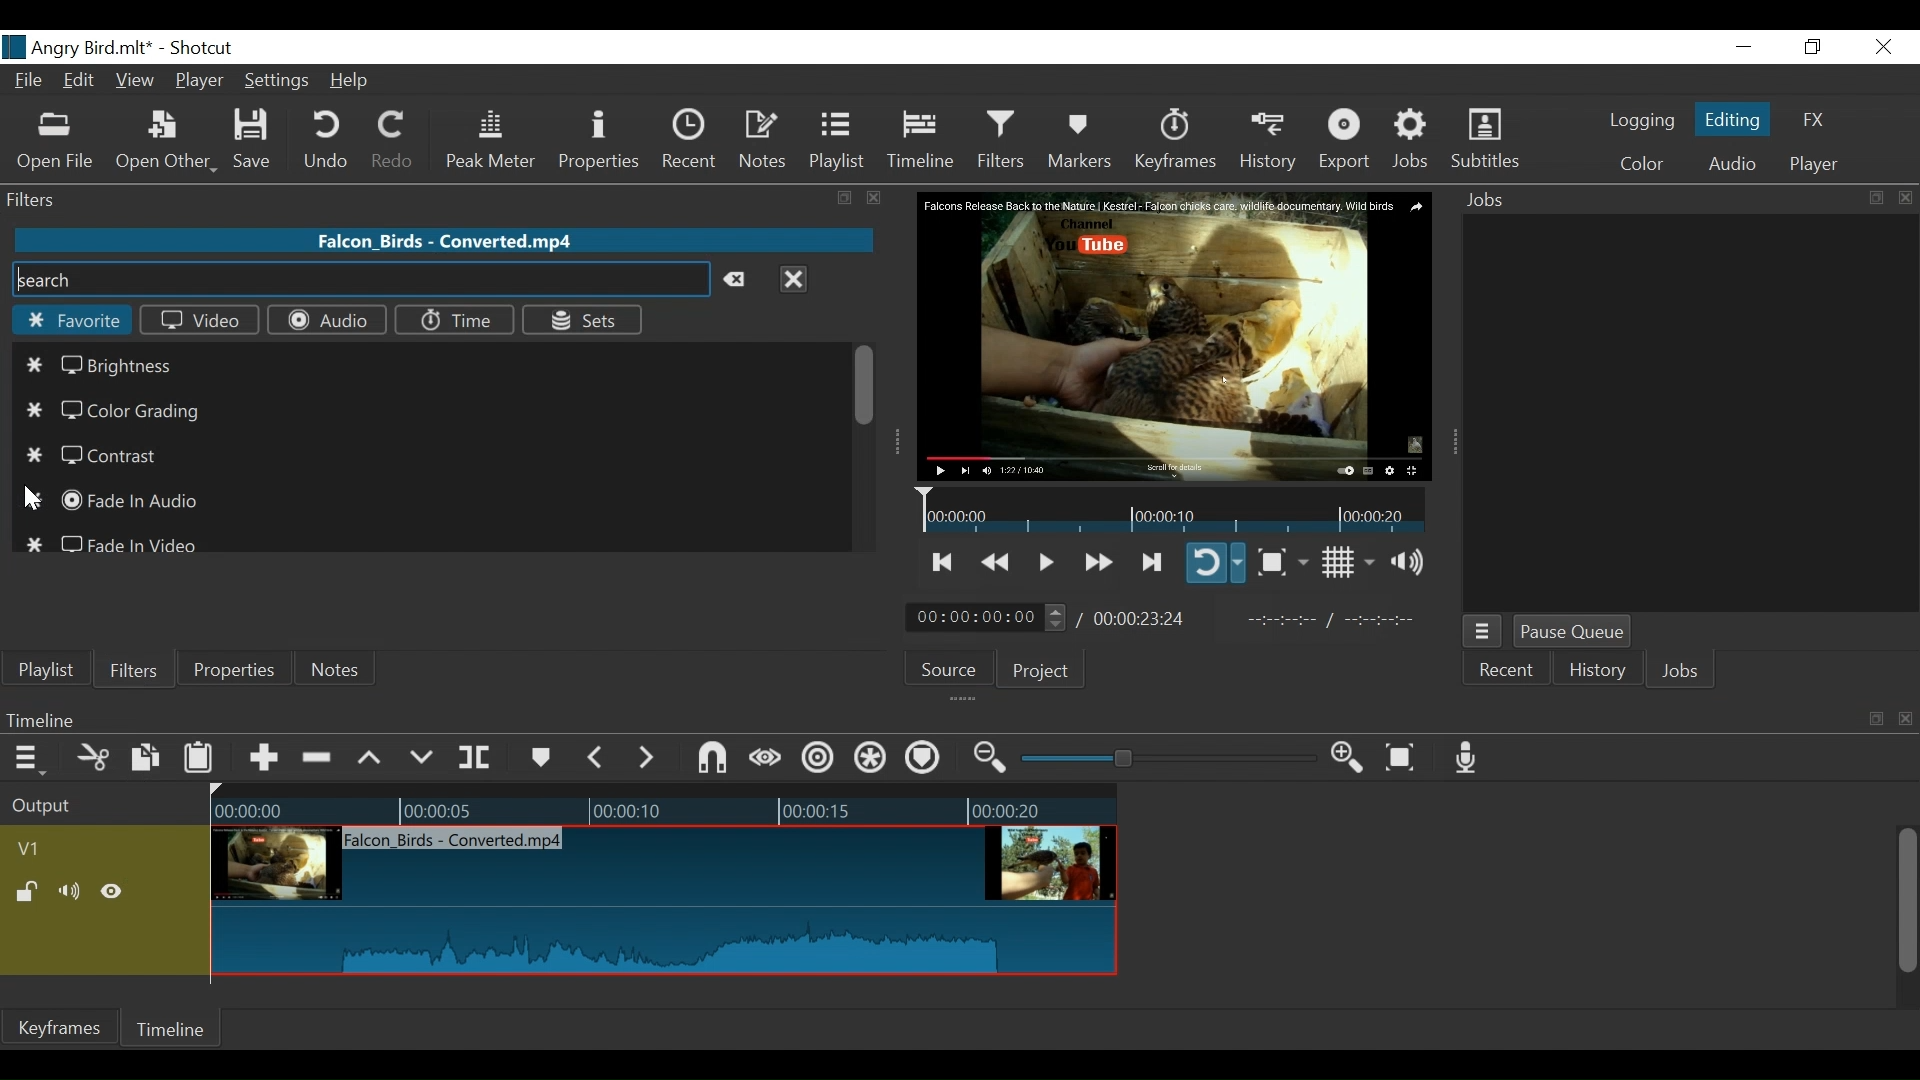 The image size is (1920, 1080). Describe the element at coordinates (1874, 198) in the screenshot. I see `copy` at that location.